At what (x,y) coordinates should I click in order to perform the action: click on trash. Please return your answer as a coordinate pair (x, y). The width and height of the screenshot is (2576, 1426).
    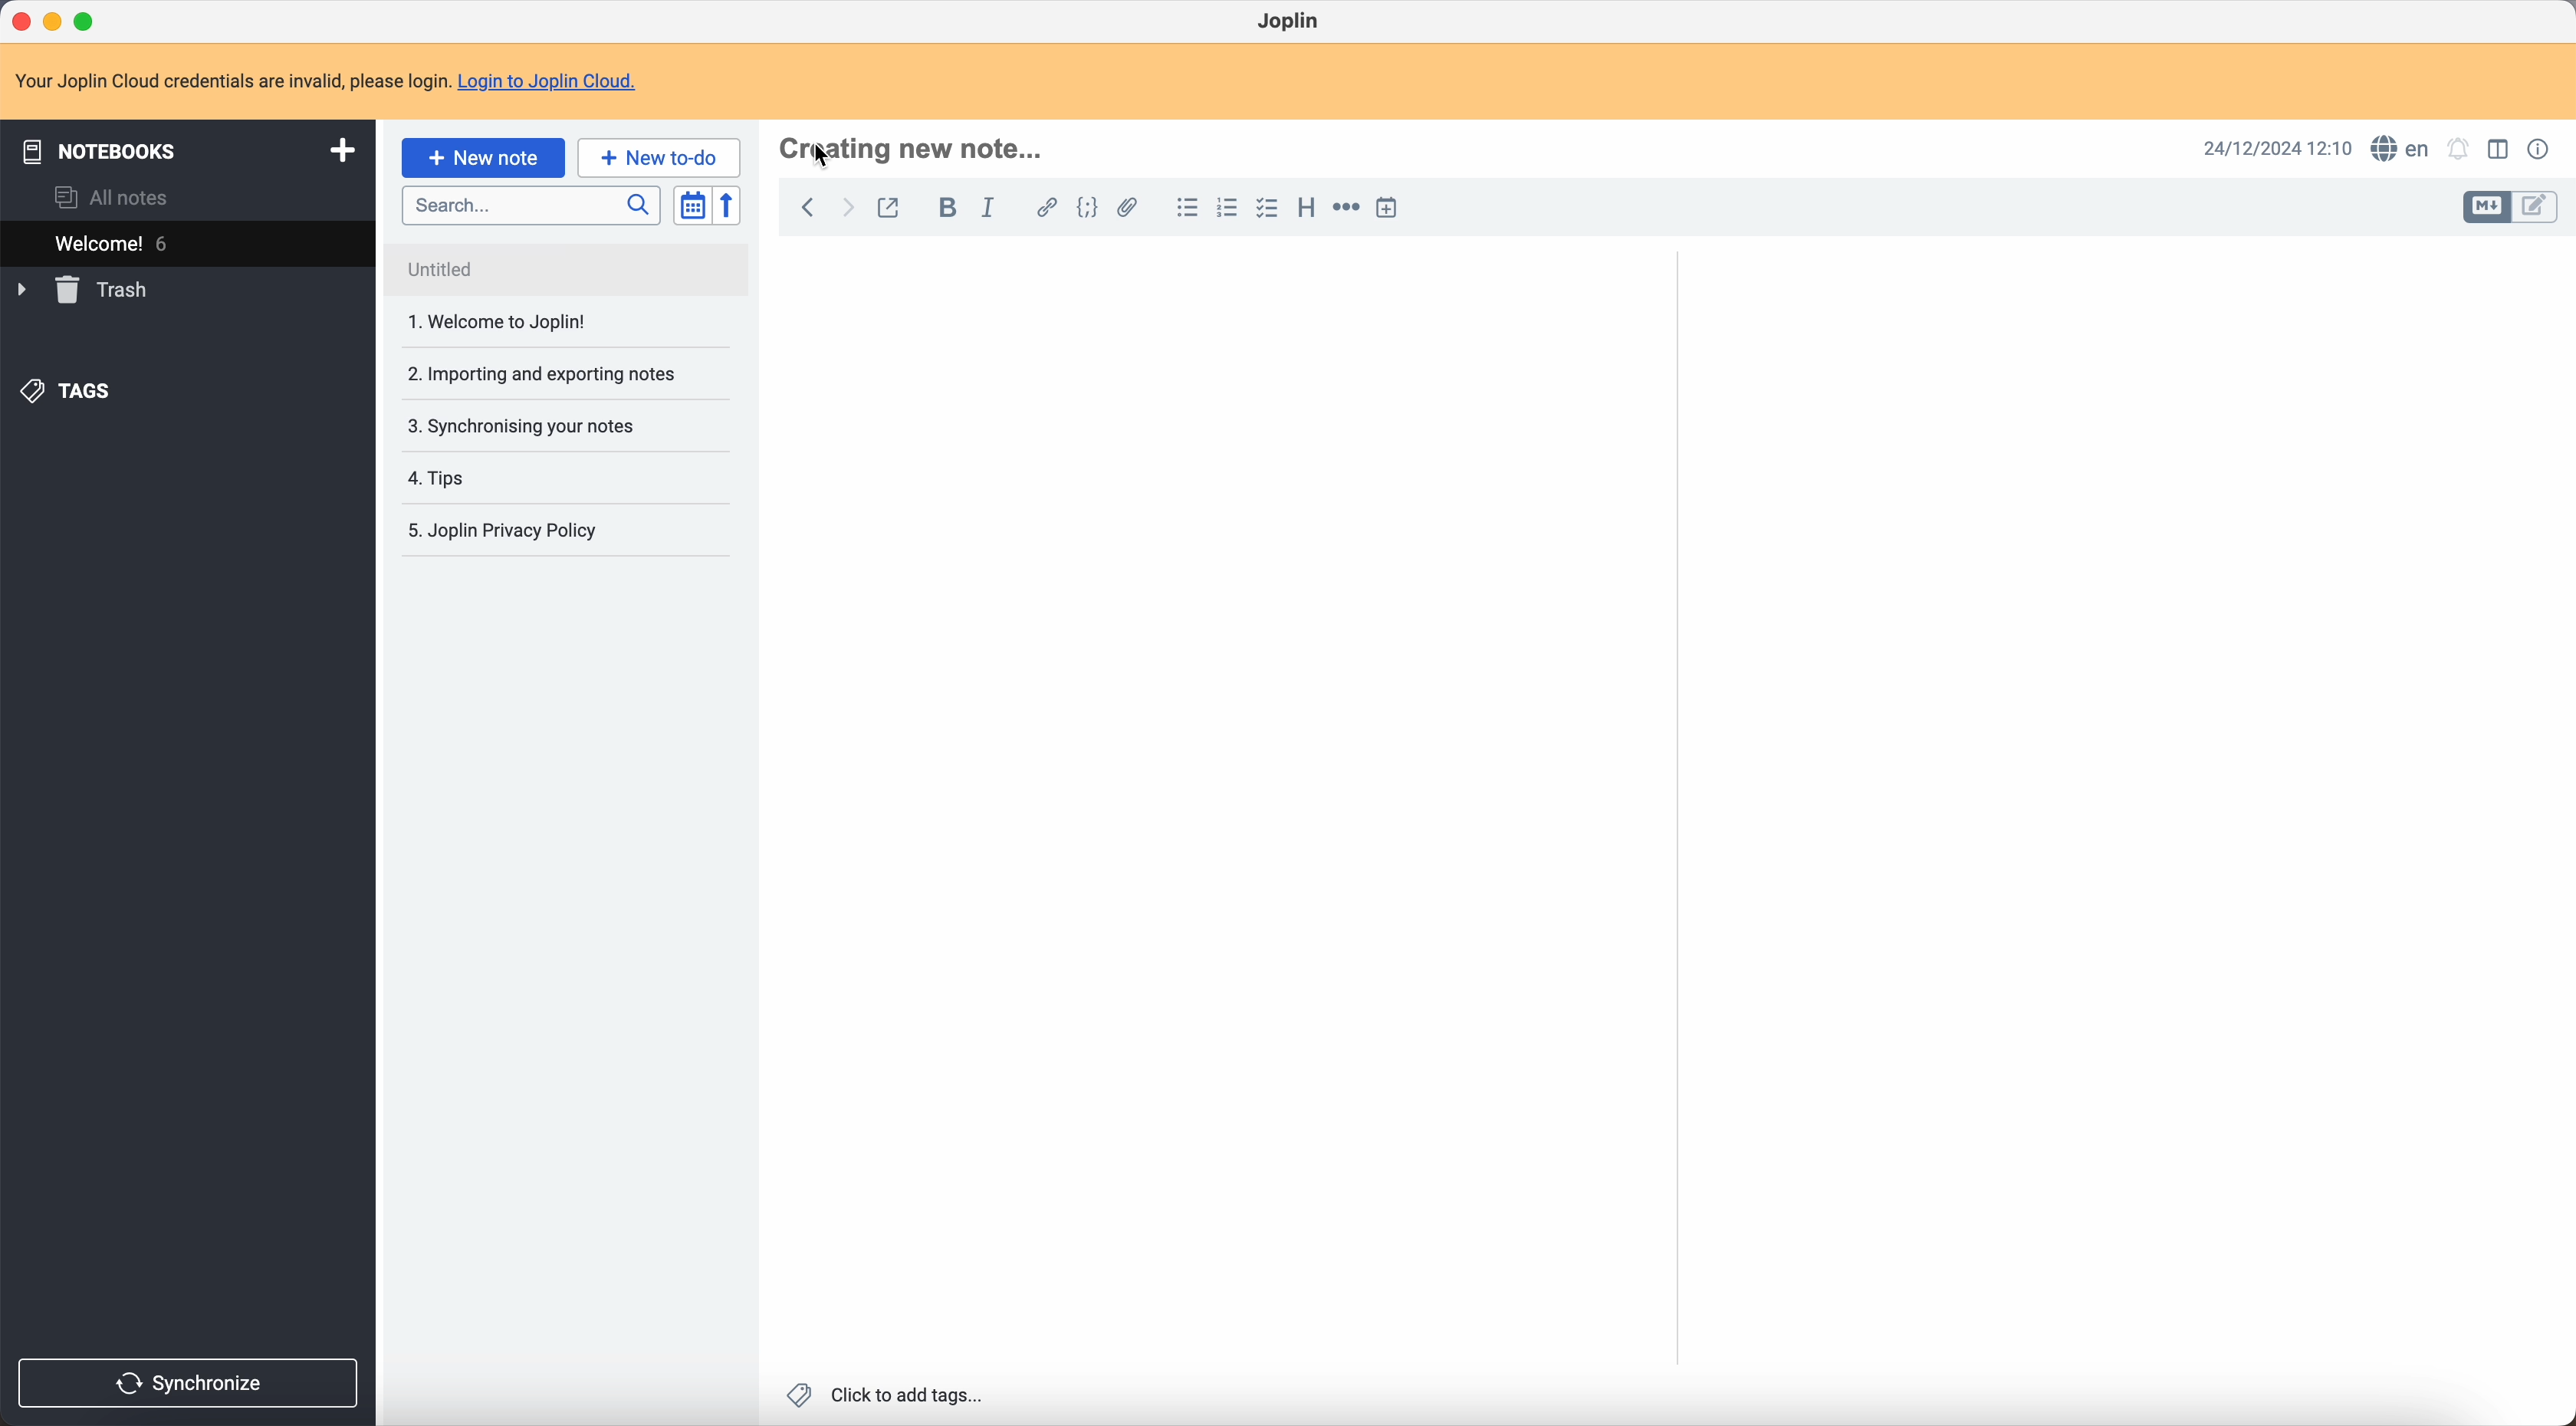
    Looking at the image, I should click on (86, 290).